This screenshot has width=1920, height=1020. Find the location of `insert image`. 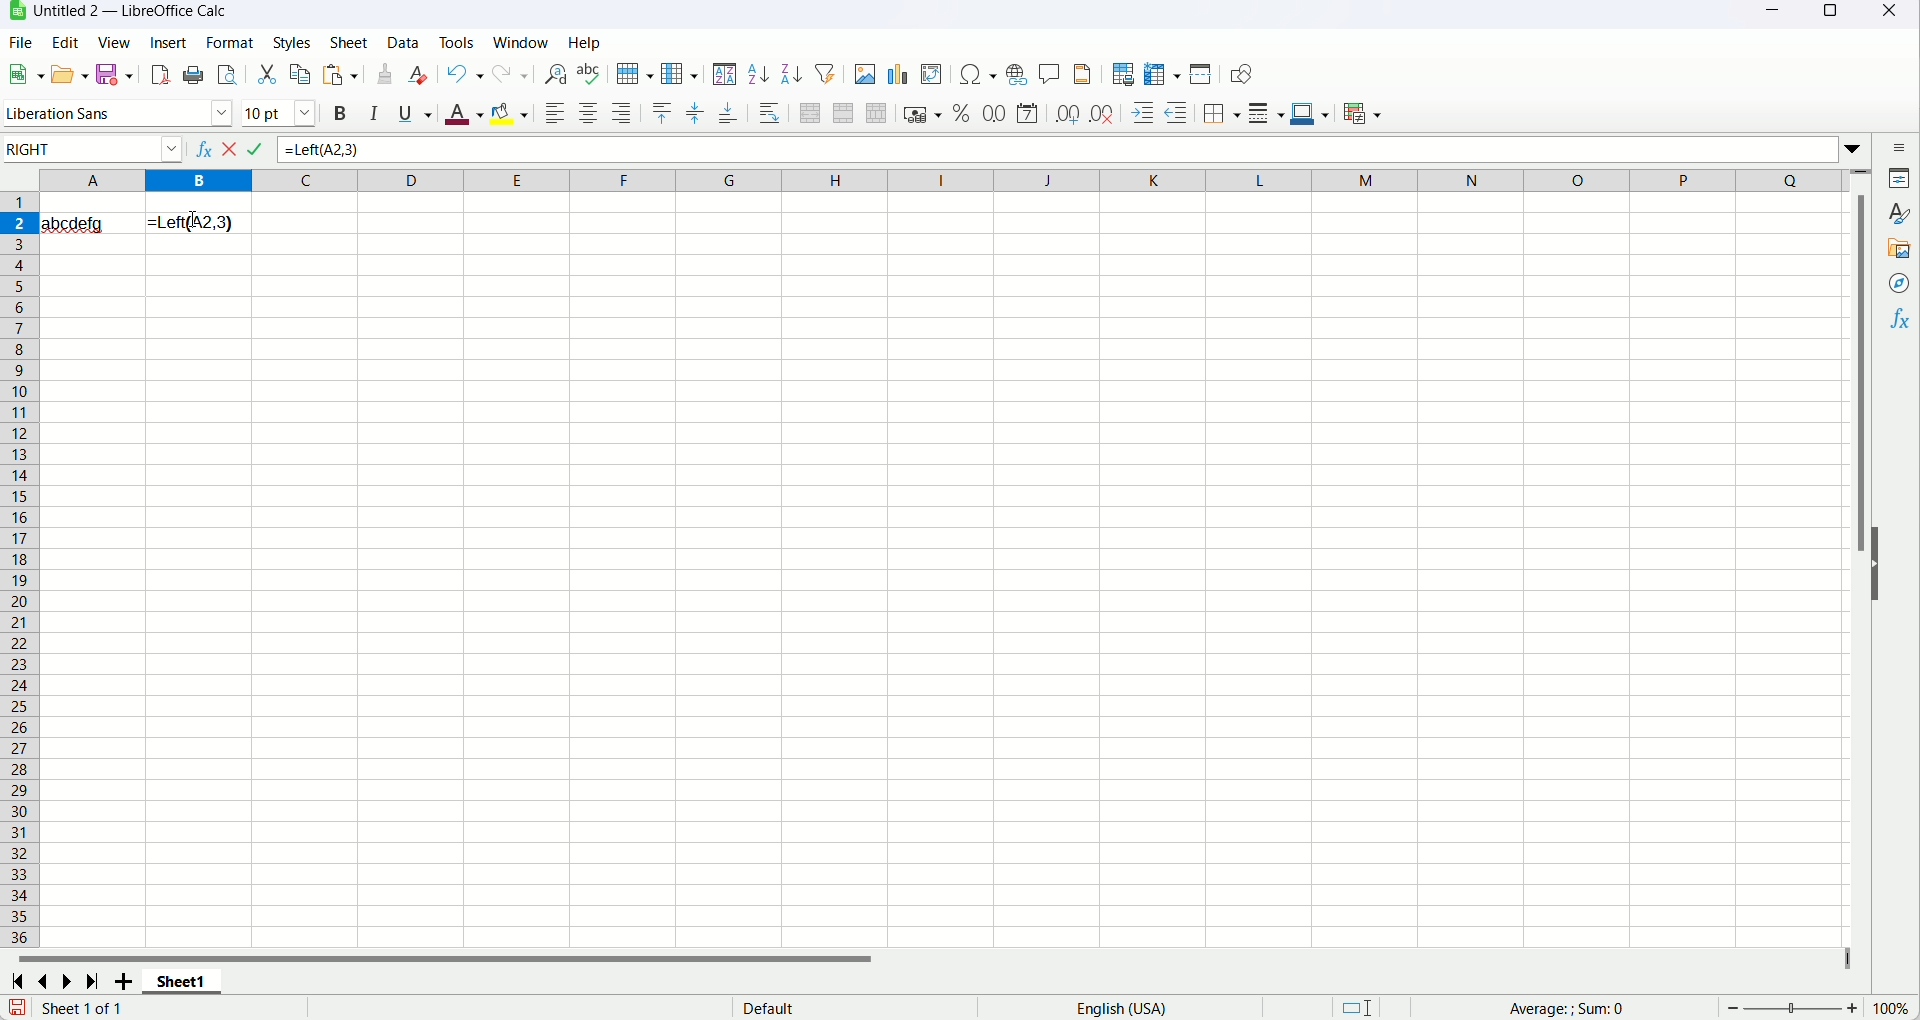

insert image is located at coordinates (865, 72).